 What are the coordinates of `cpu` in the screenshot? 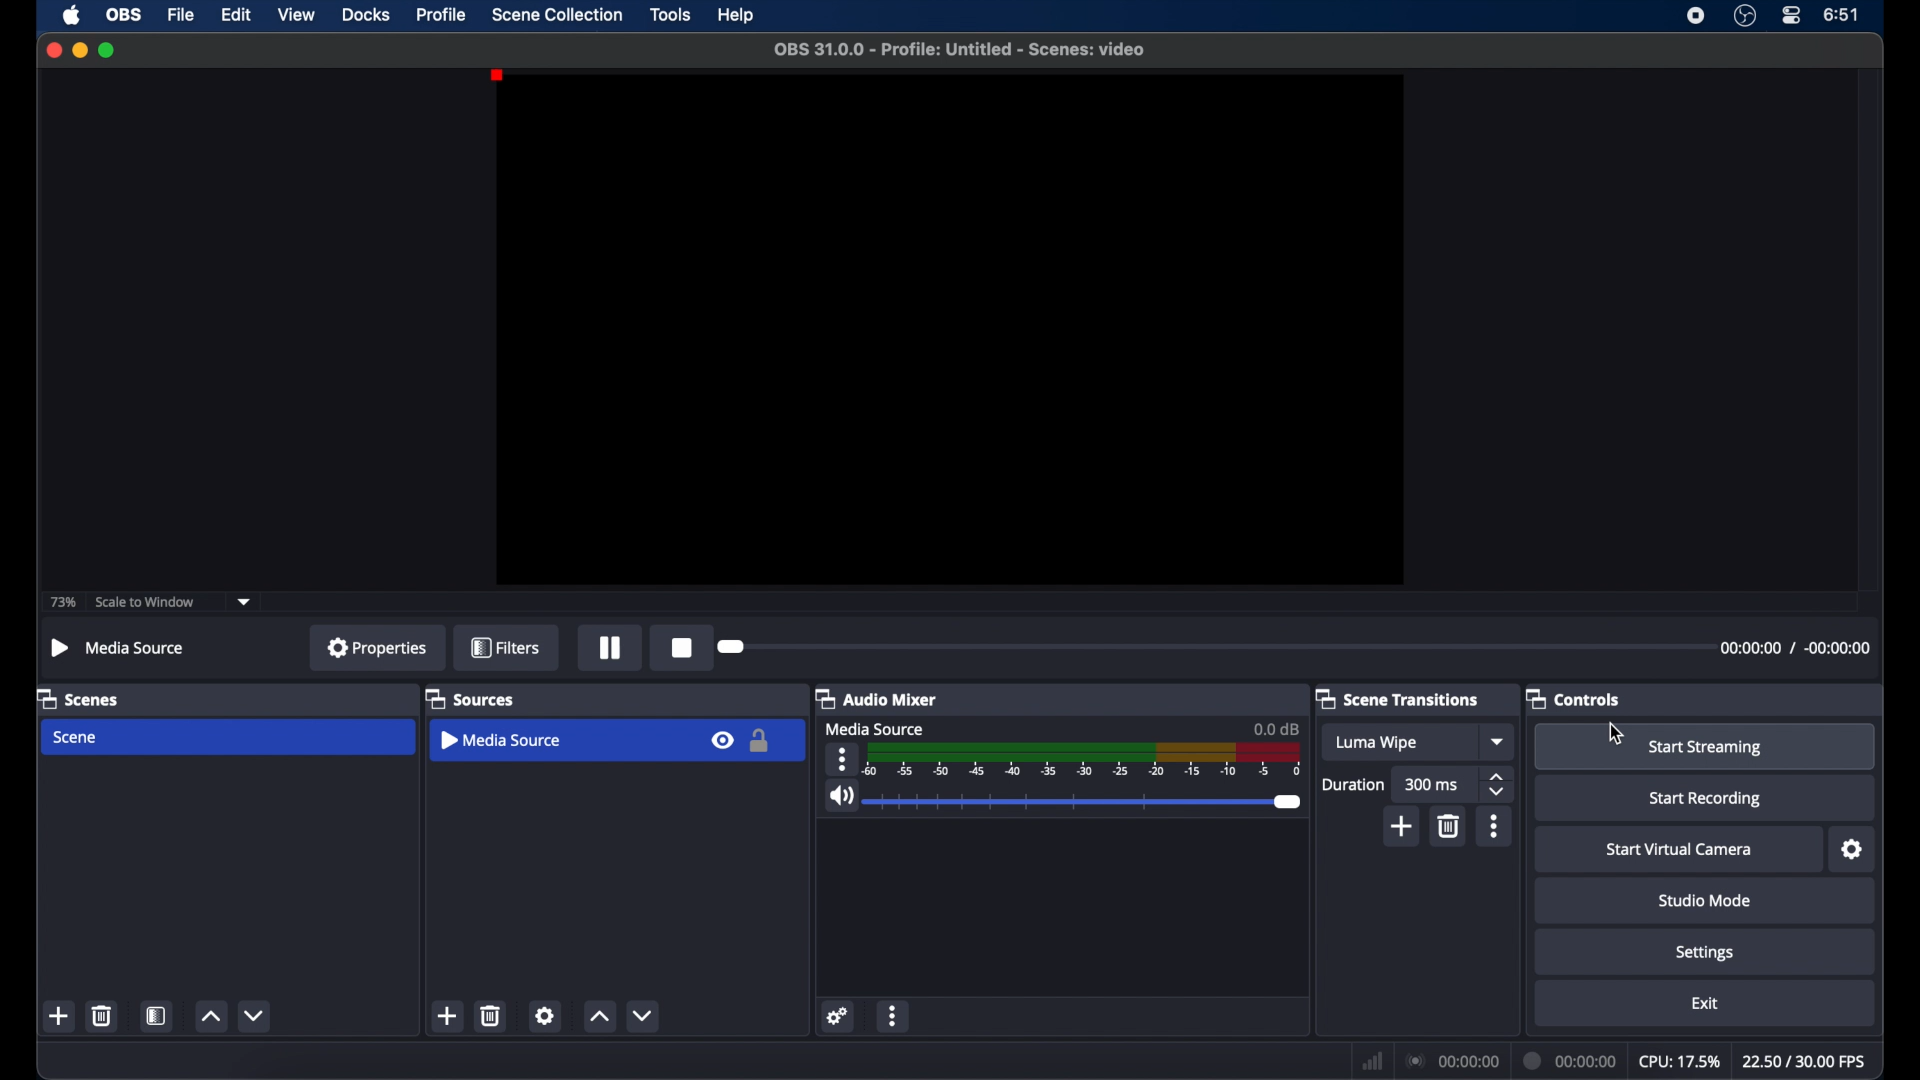 It's located at (1679, 1061).